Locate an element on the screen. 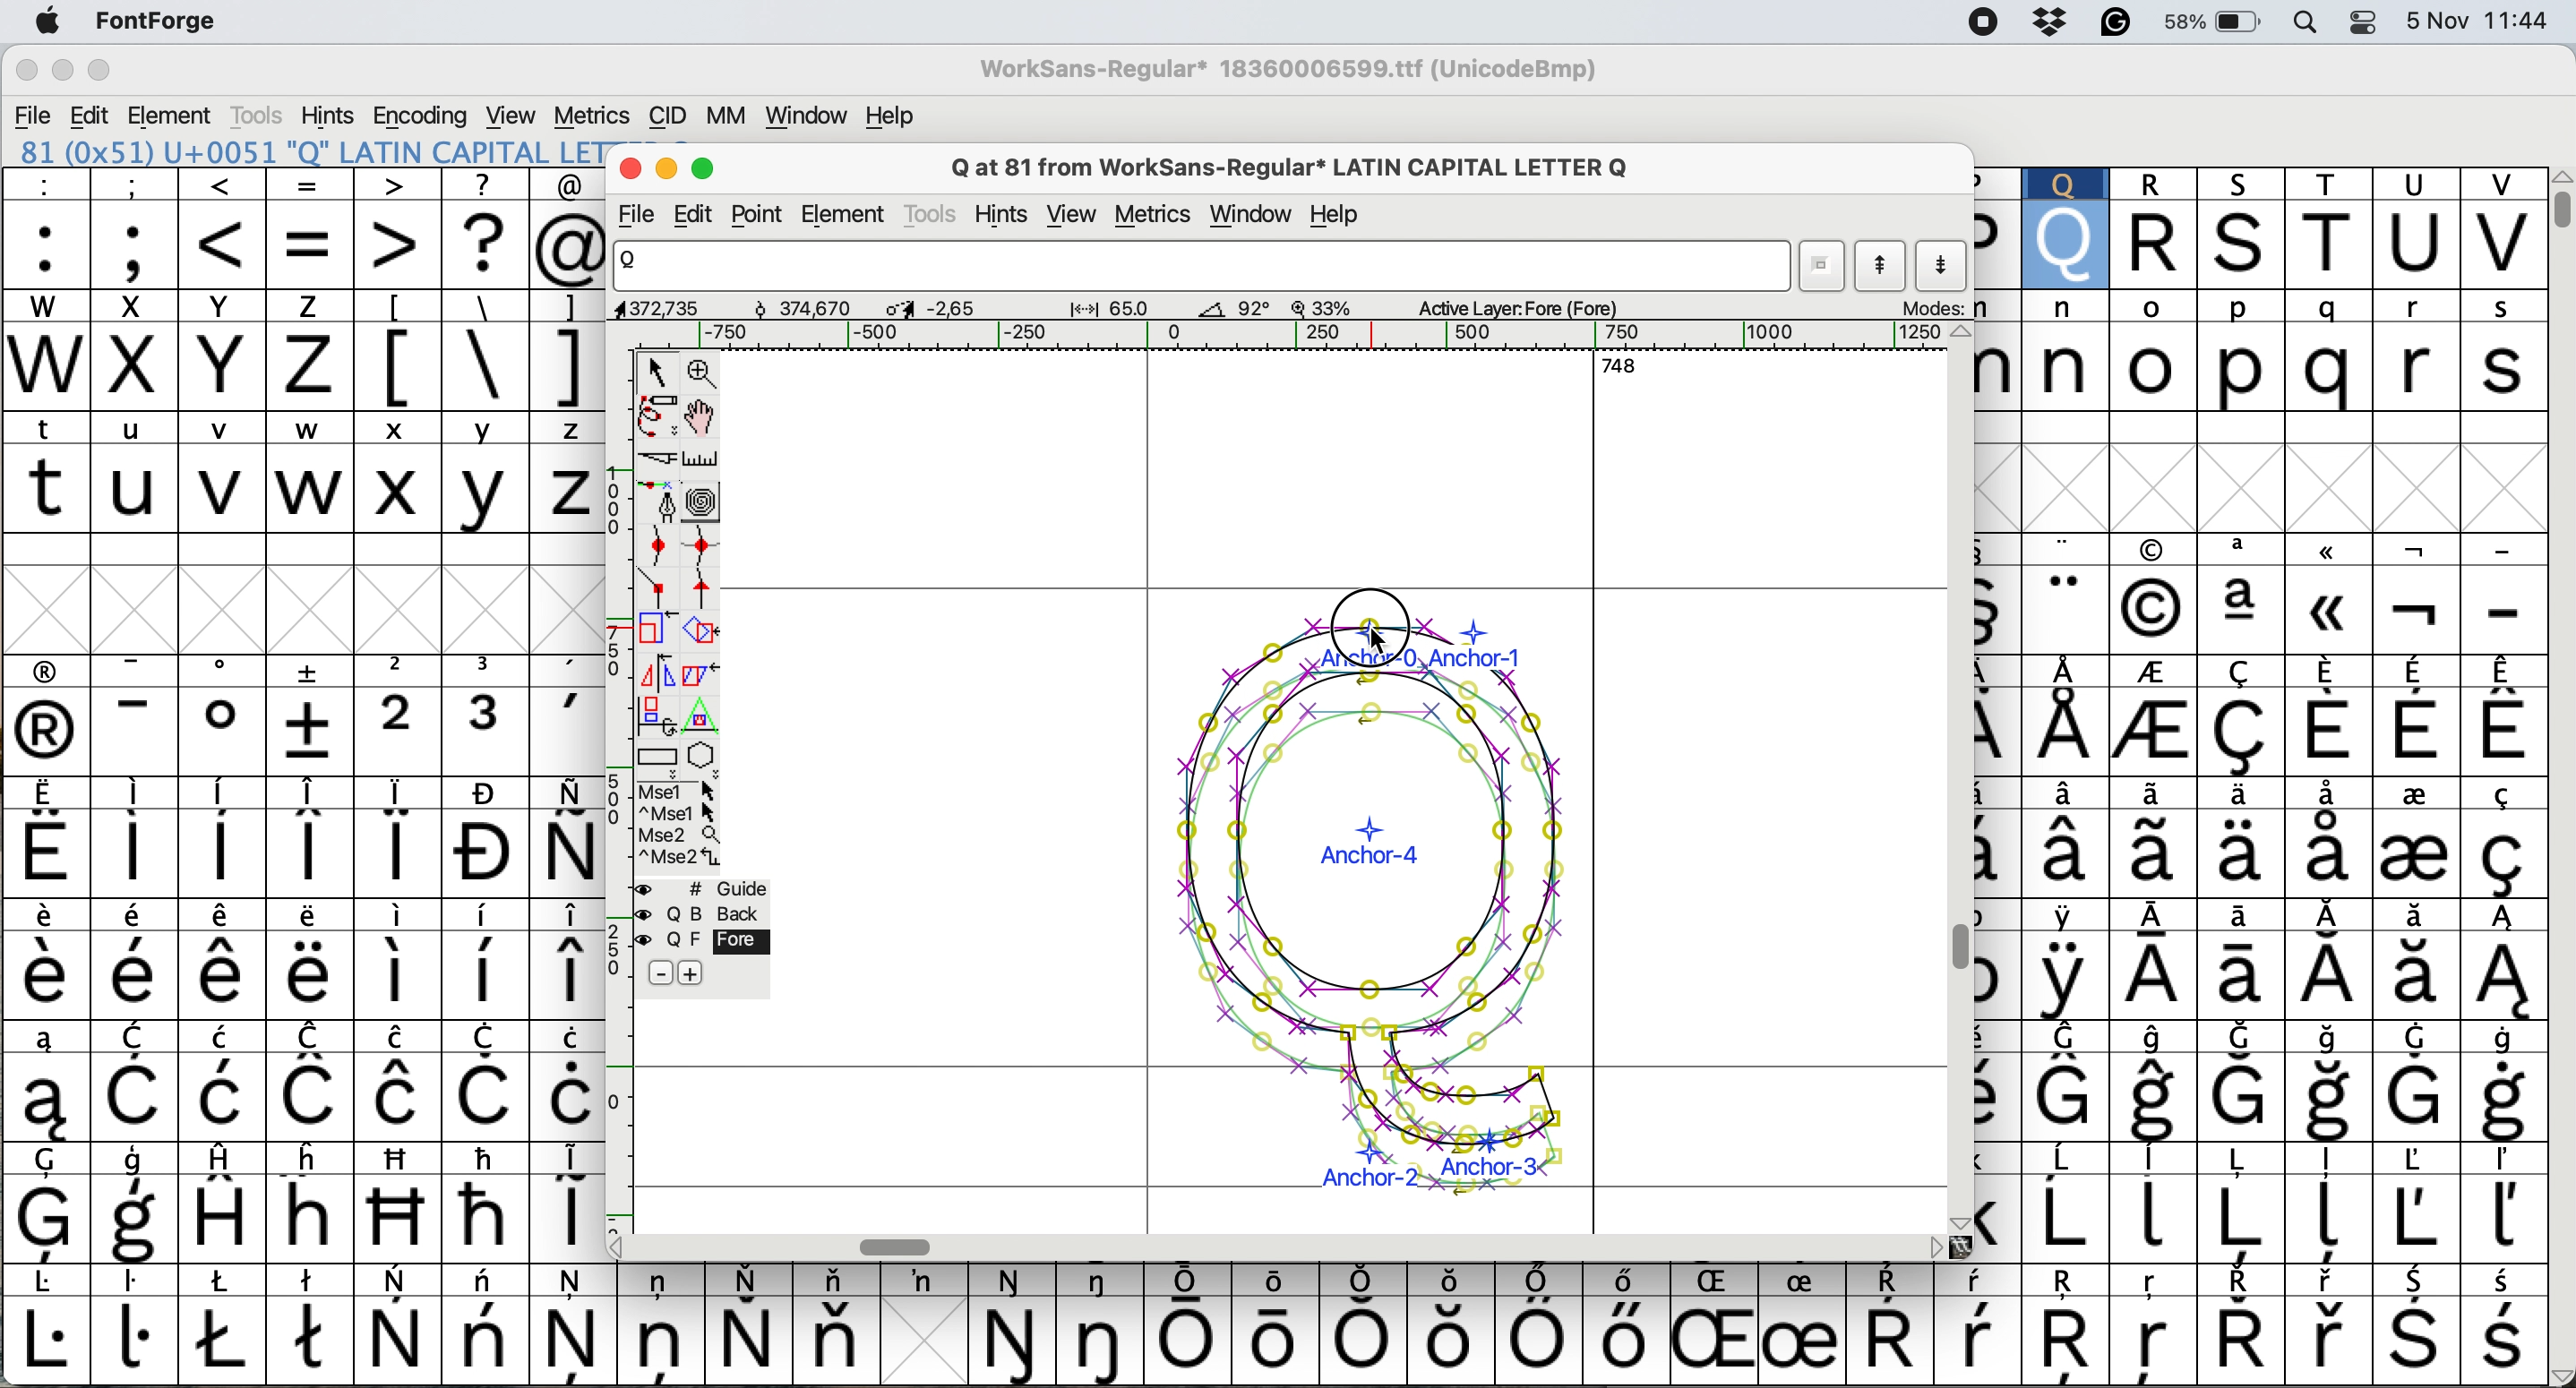  window is located at coordinates (809, 115).